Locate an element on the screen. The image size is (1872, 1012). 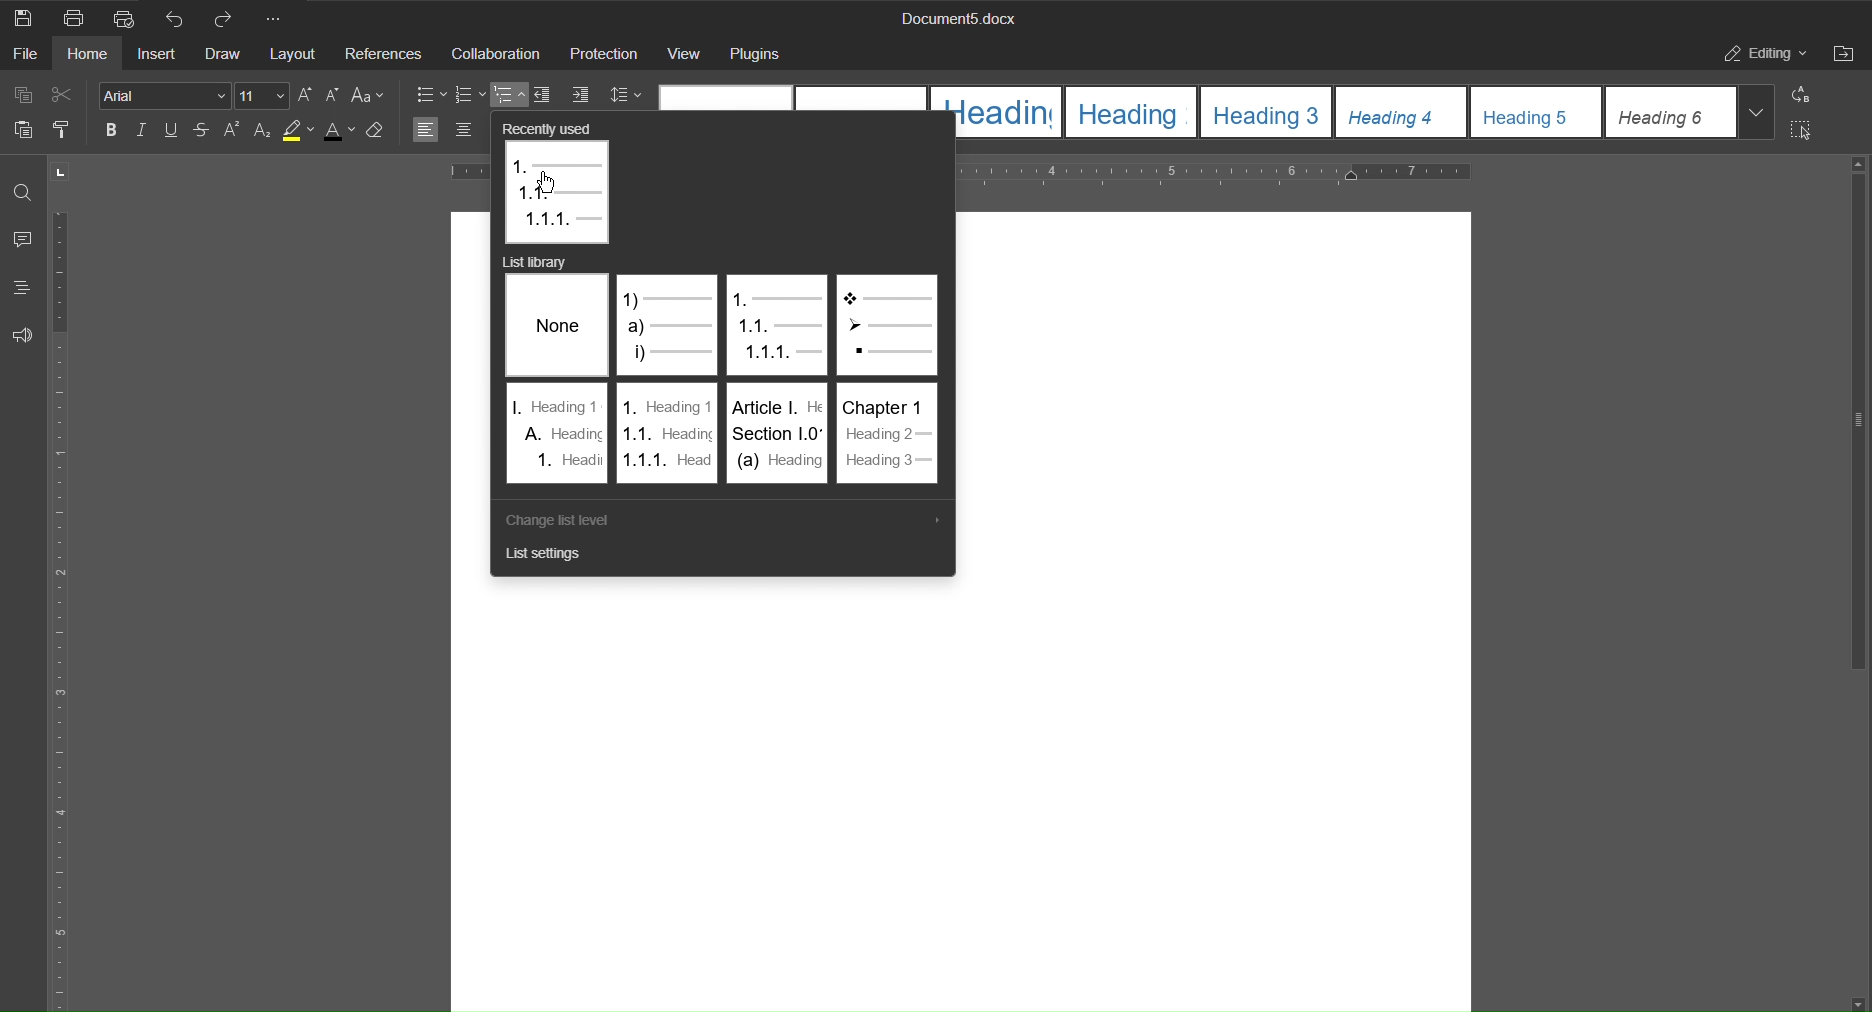
Vertical Ruler is located at coordinates (64, 606).